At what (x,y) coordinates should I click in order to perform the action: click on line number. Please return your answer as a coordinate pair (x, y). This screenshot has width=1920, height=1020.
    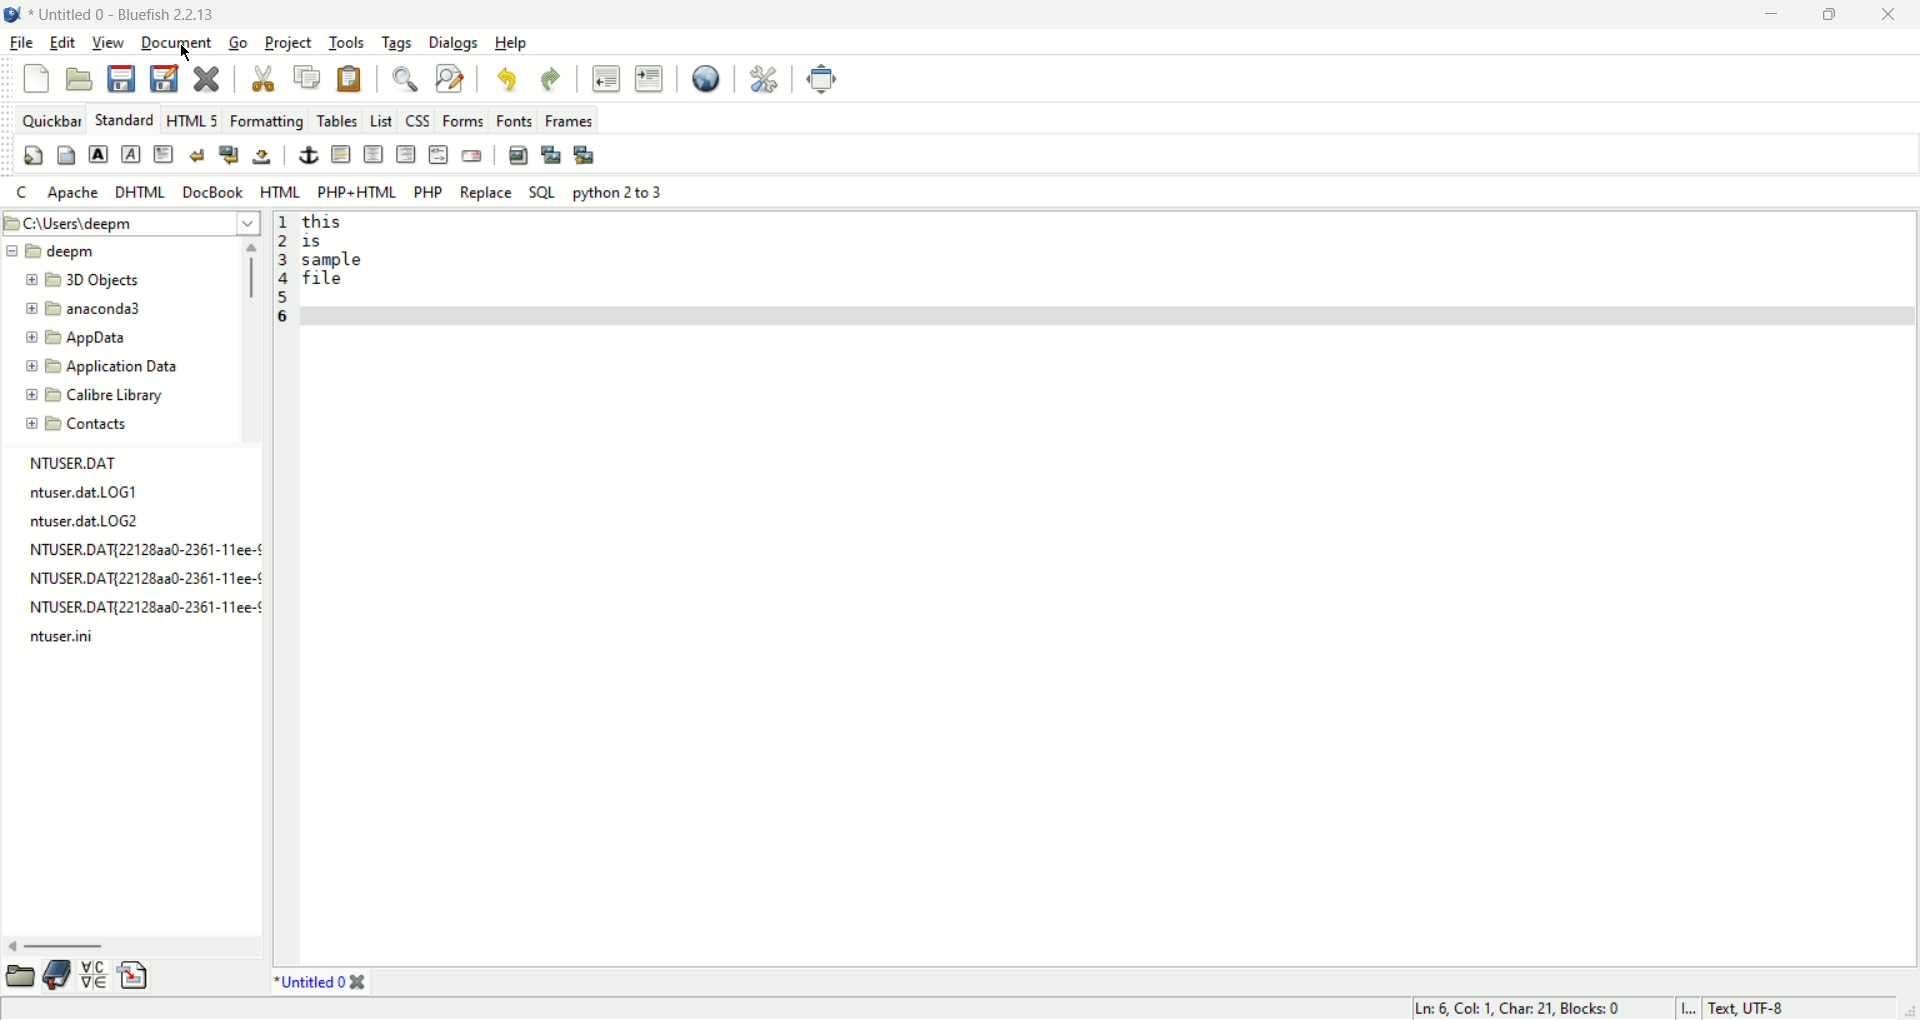
    Looking at the image, I should click on (282, 283).